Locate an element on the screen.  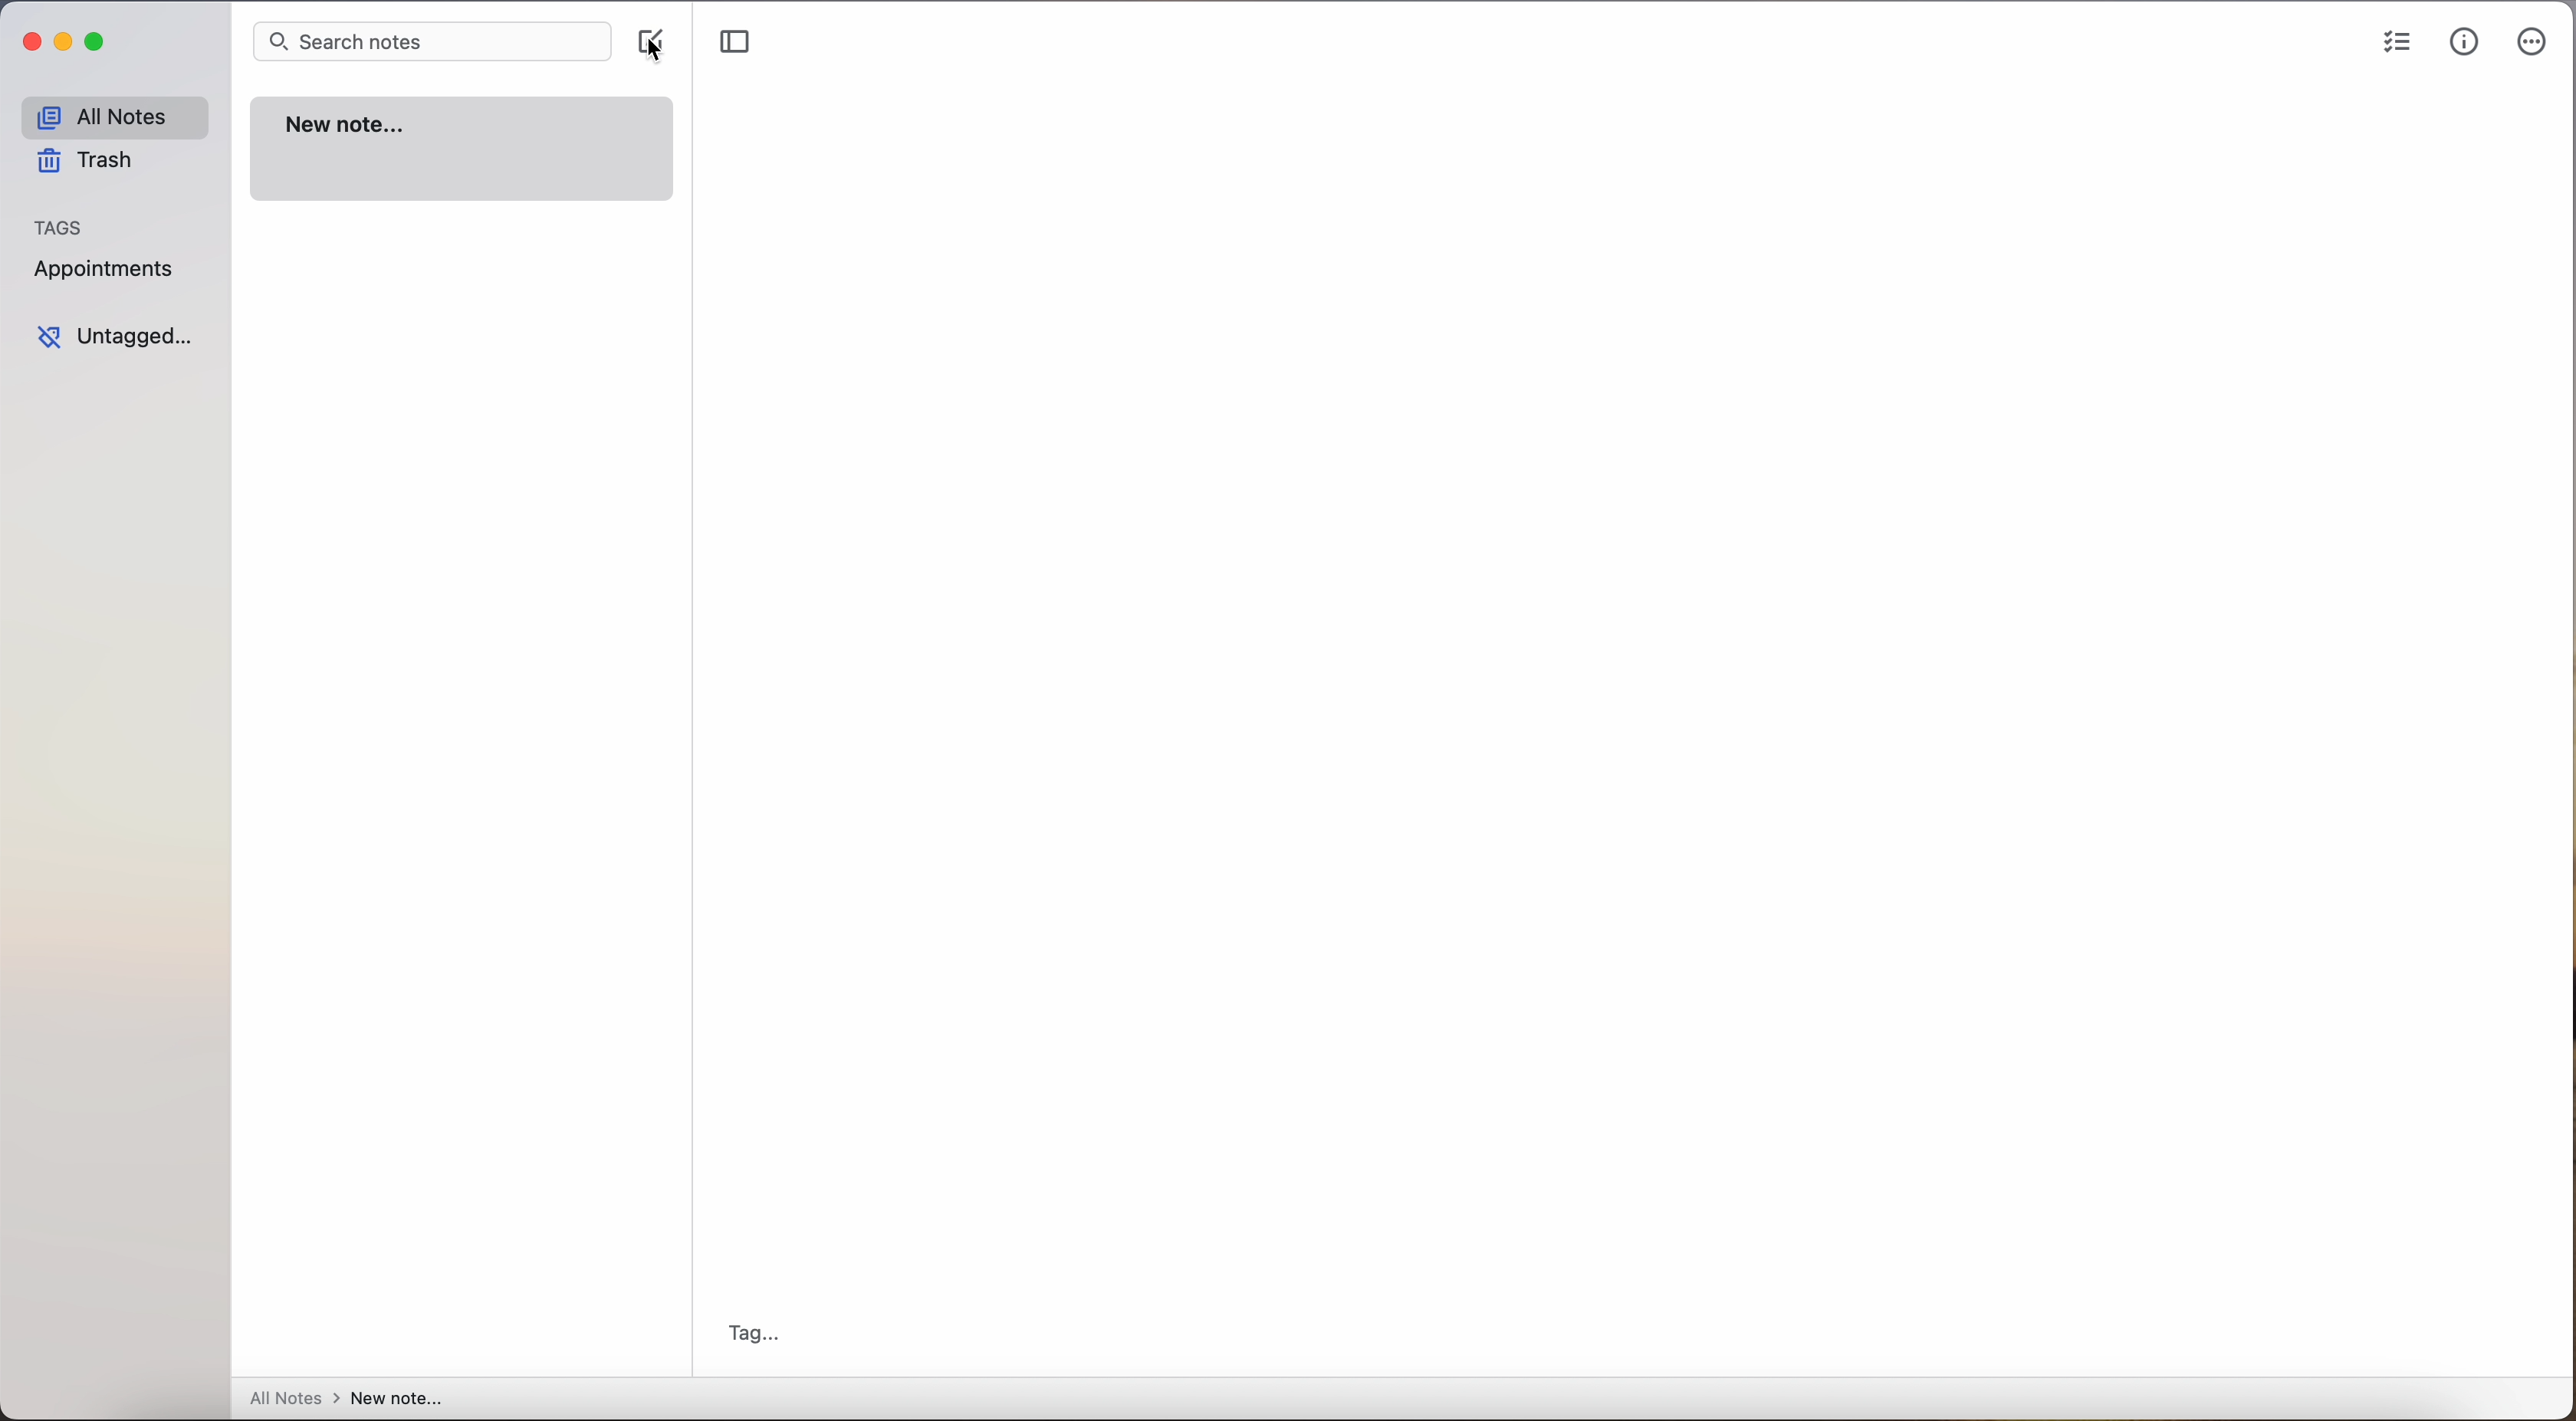
toggle sidebar is located at coordinates (737, 43).